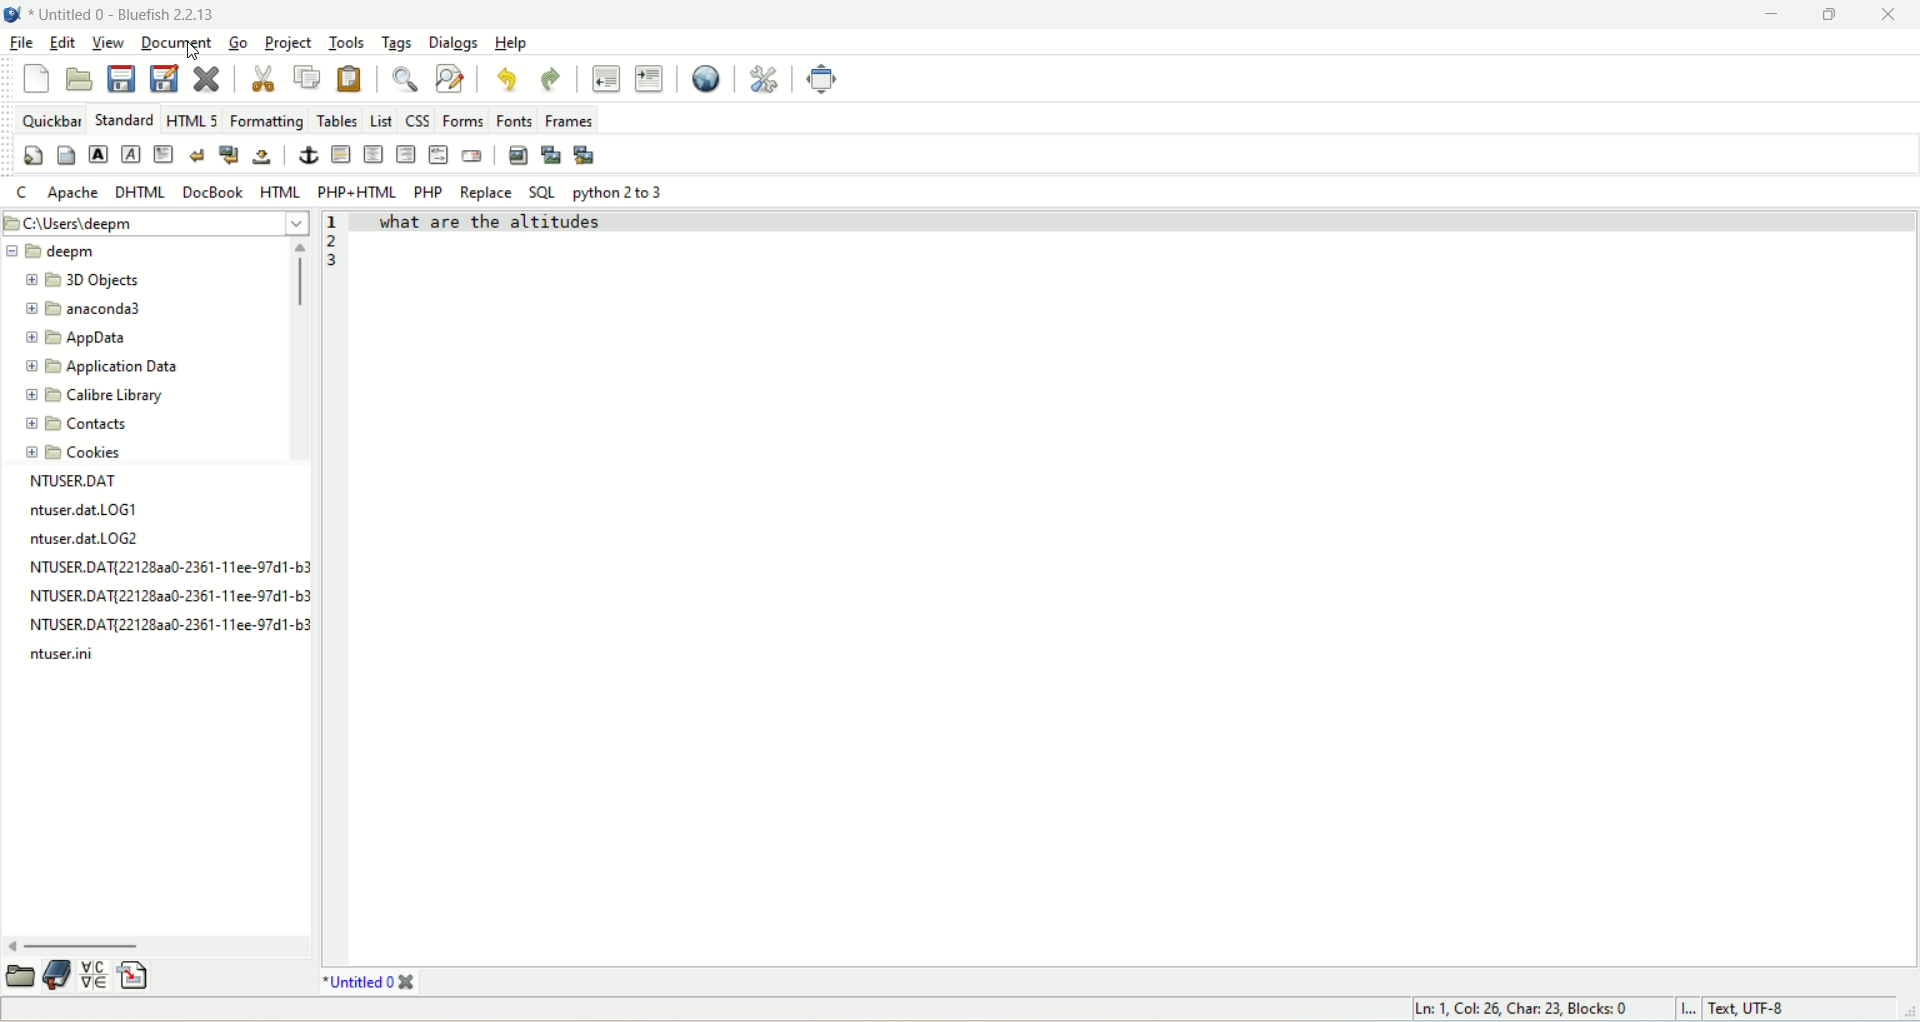  I want to click on minimize, so click(1767, 15).